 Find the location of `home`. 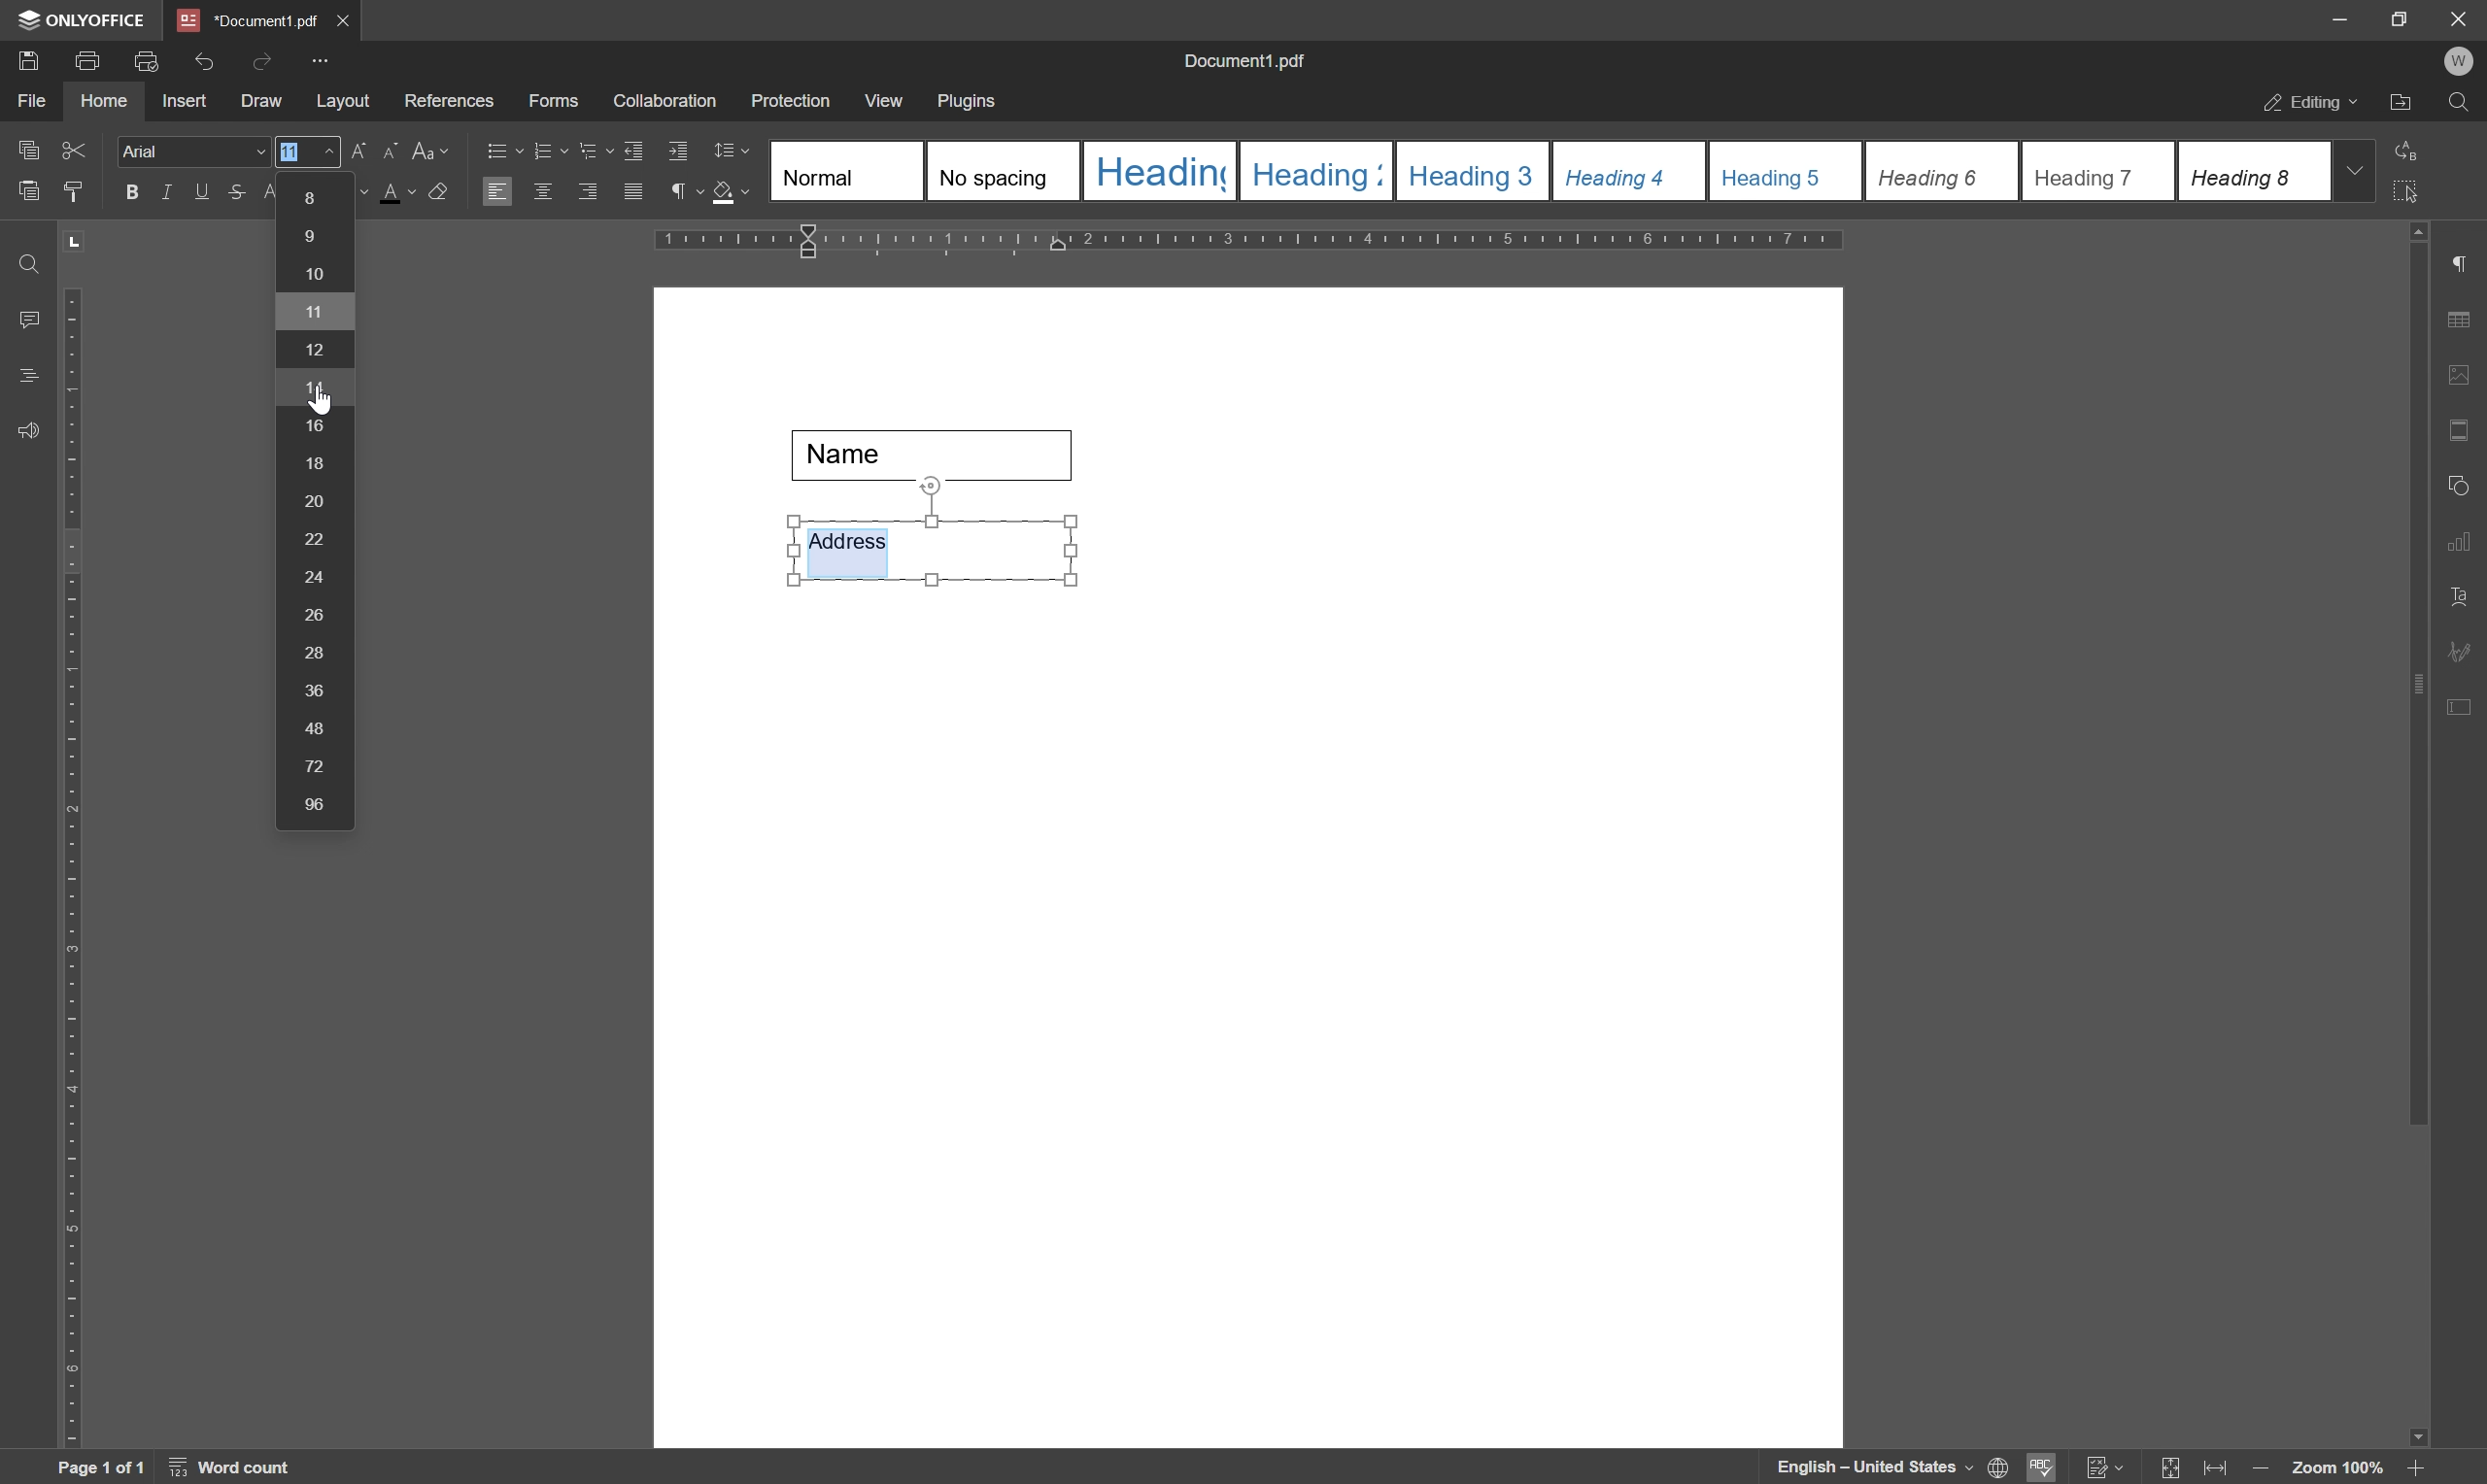

home is located at coordinates (104, 101).